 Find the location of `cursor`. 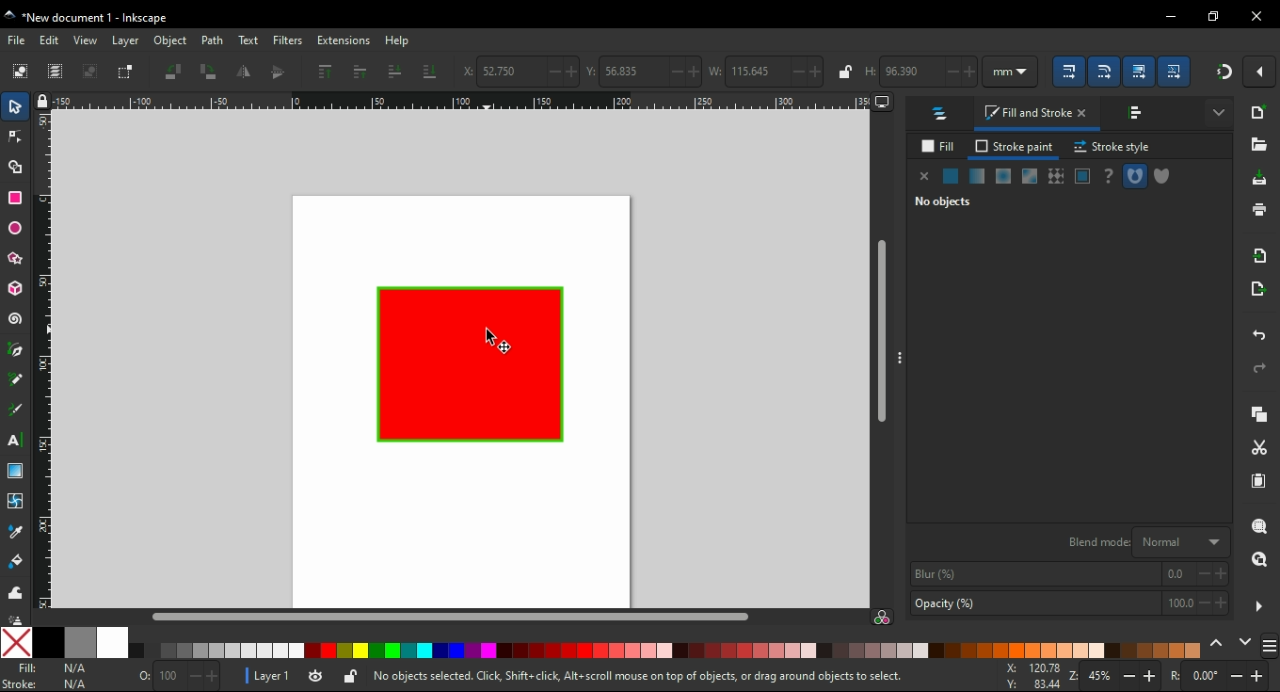

cursor is located at coordinates (500, 342).